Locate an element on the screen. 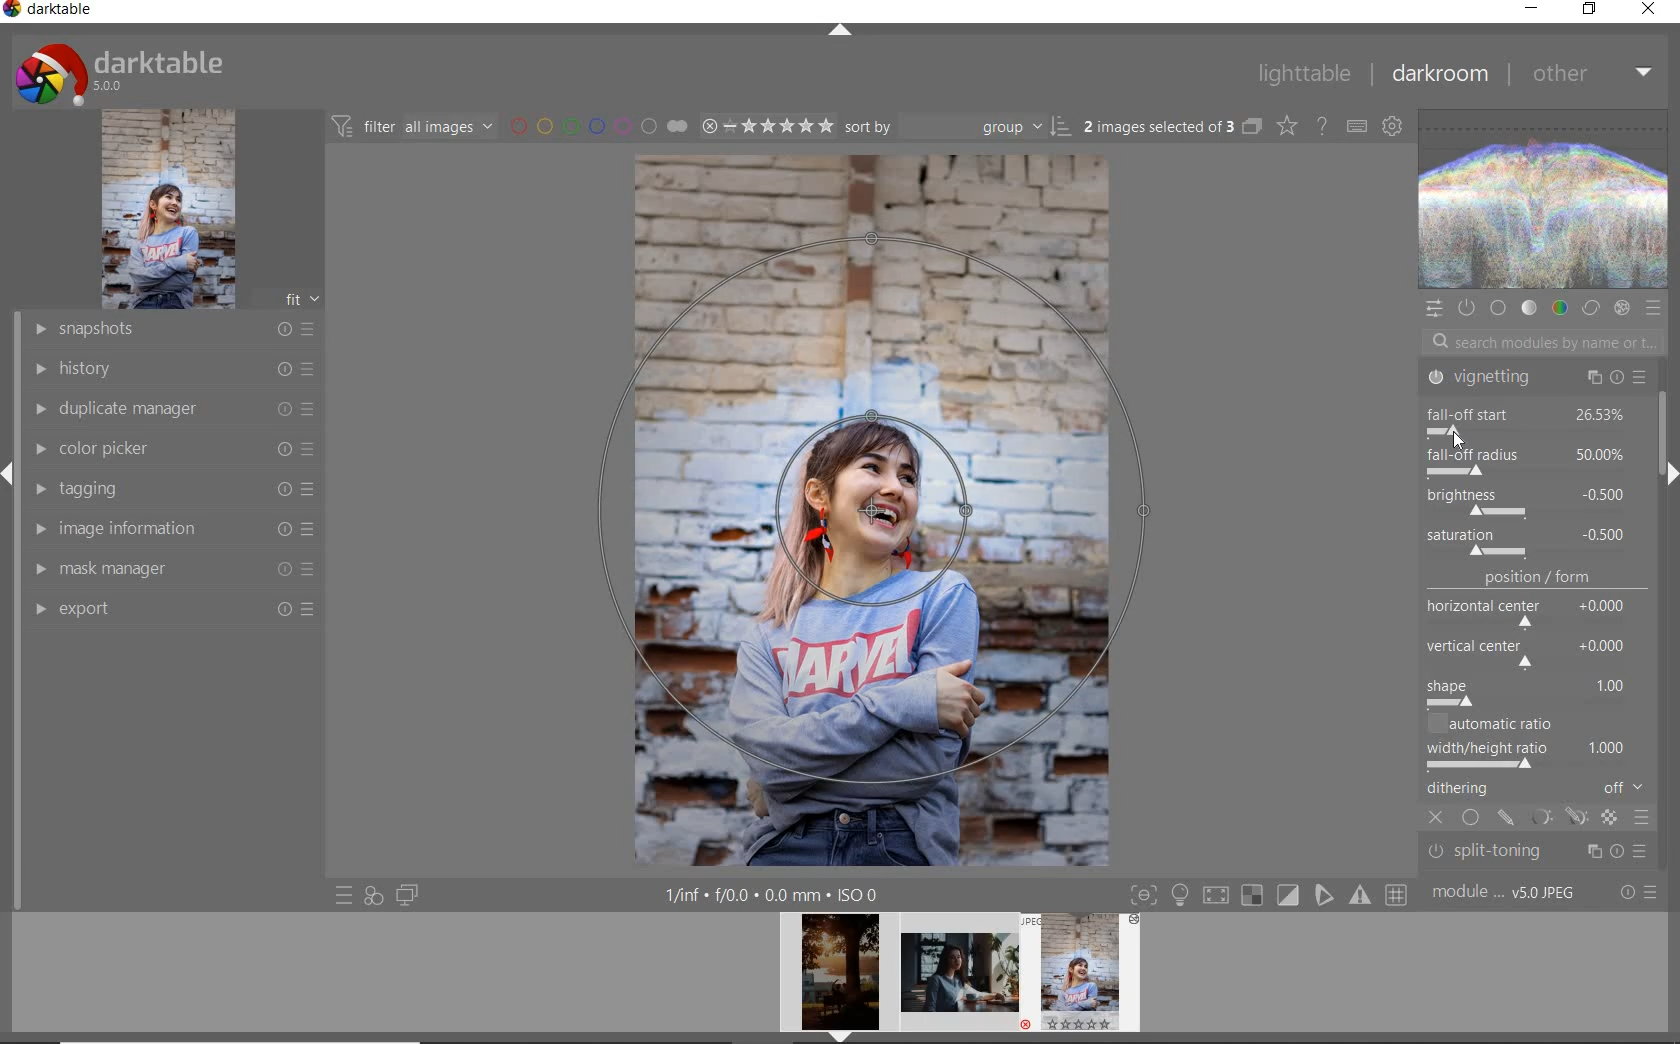  image information is located at coordinates (173, 527).